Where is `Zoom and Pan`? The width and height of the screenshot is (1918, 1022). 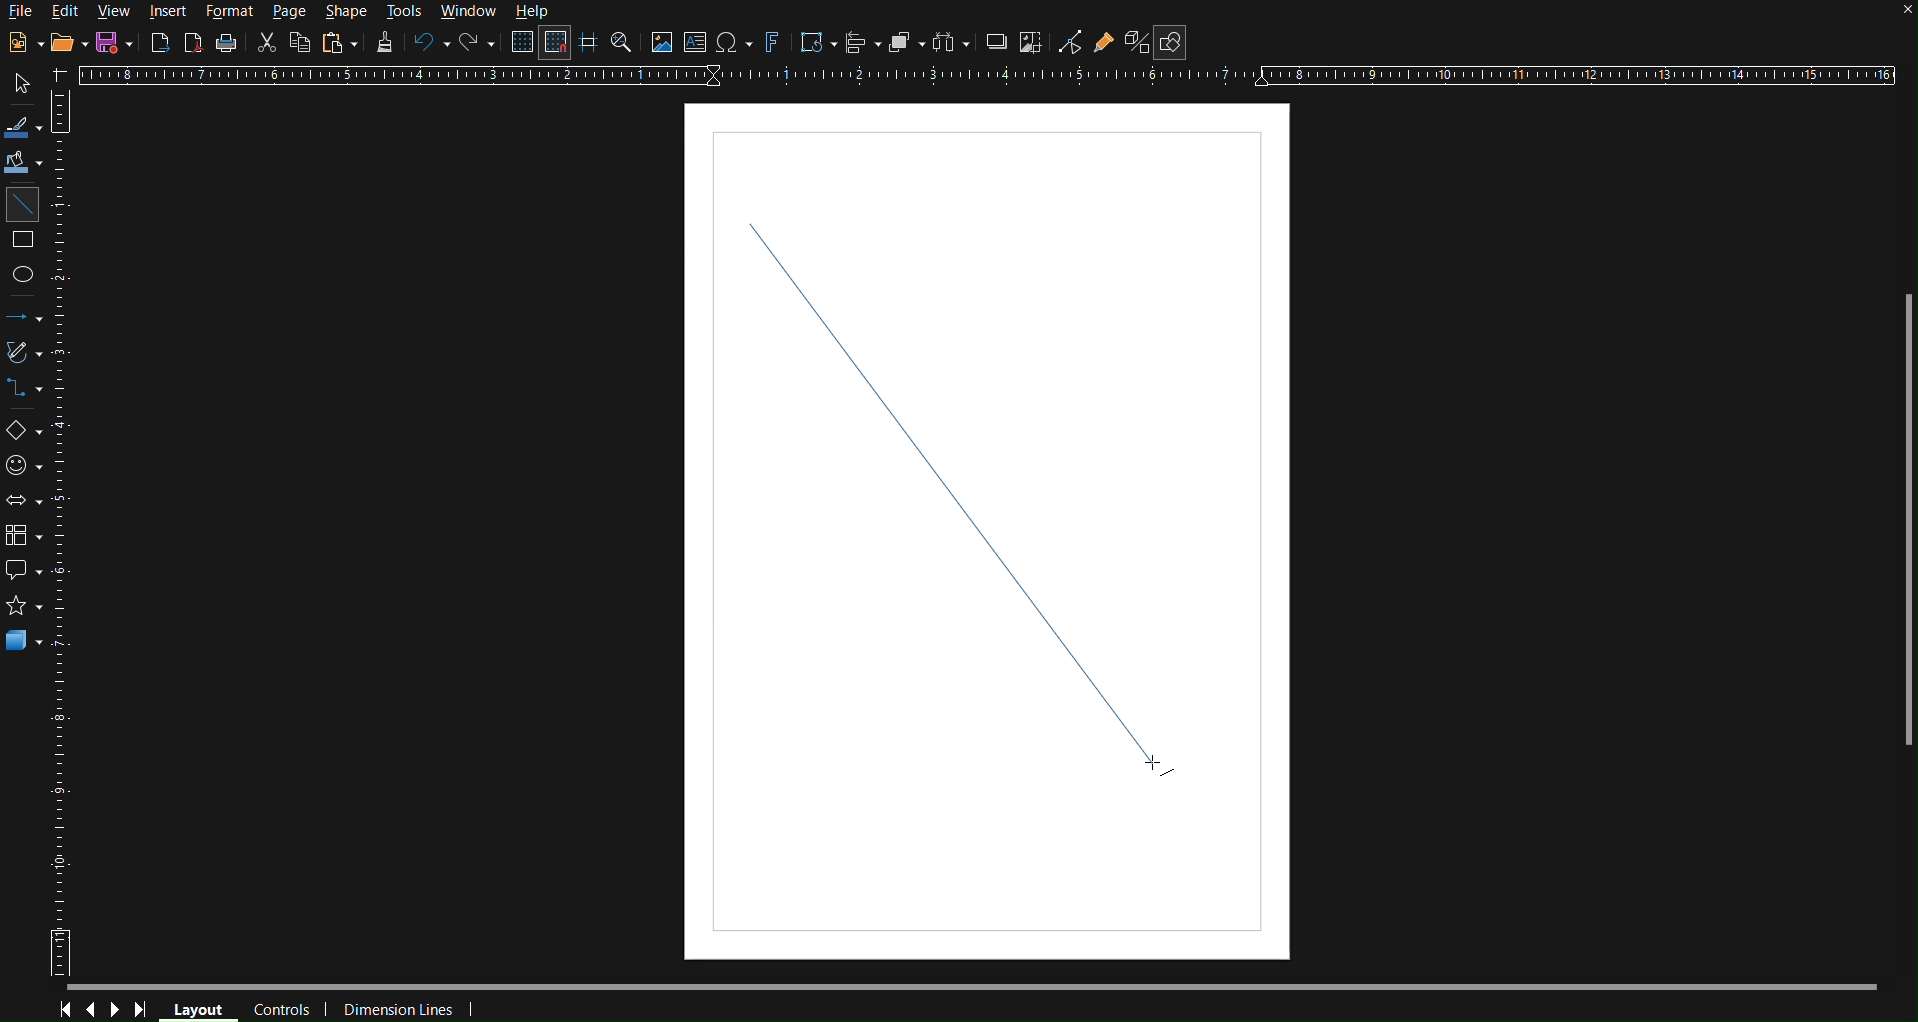
Zoom and Pan is located at coordinates (622, 42).